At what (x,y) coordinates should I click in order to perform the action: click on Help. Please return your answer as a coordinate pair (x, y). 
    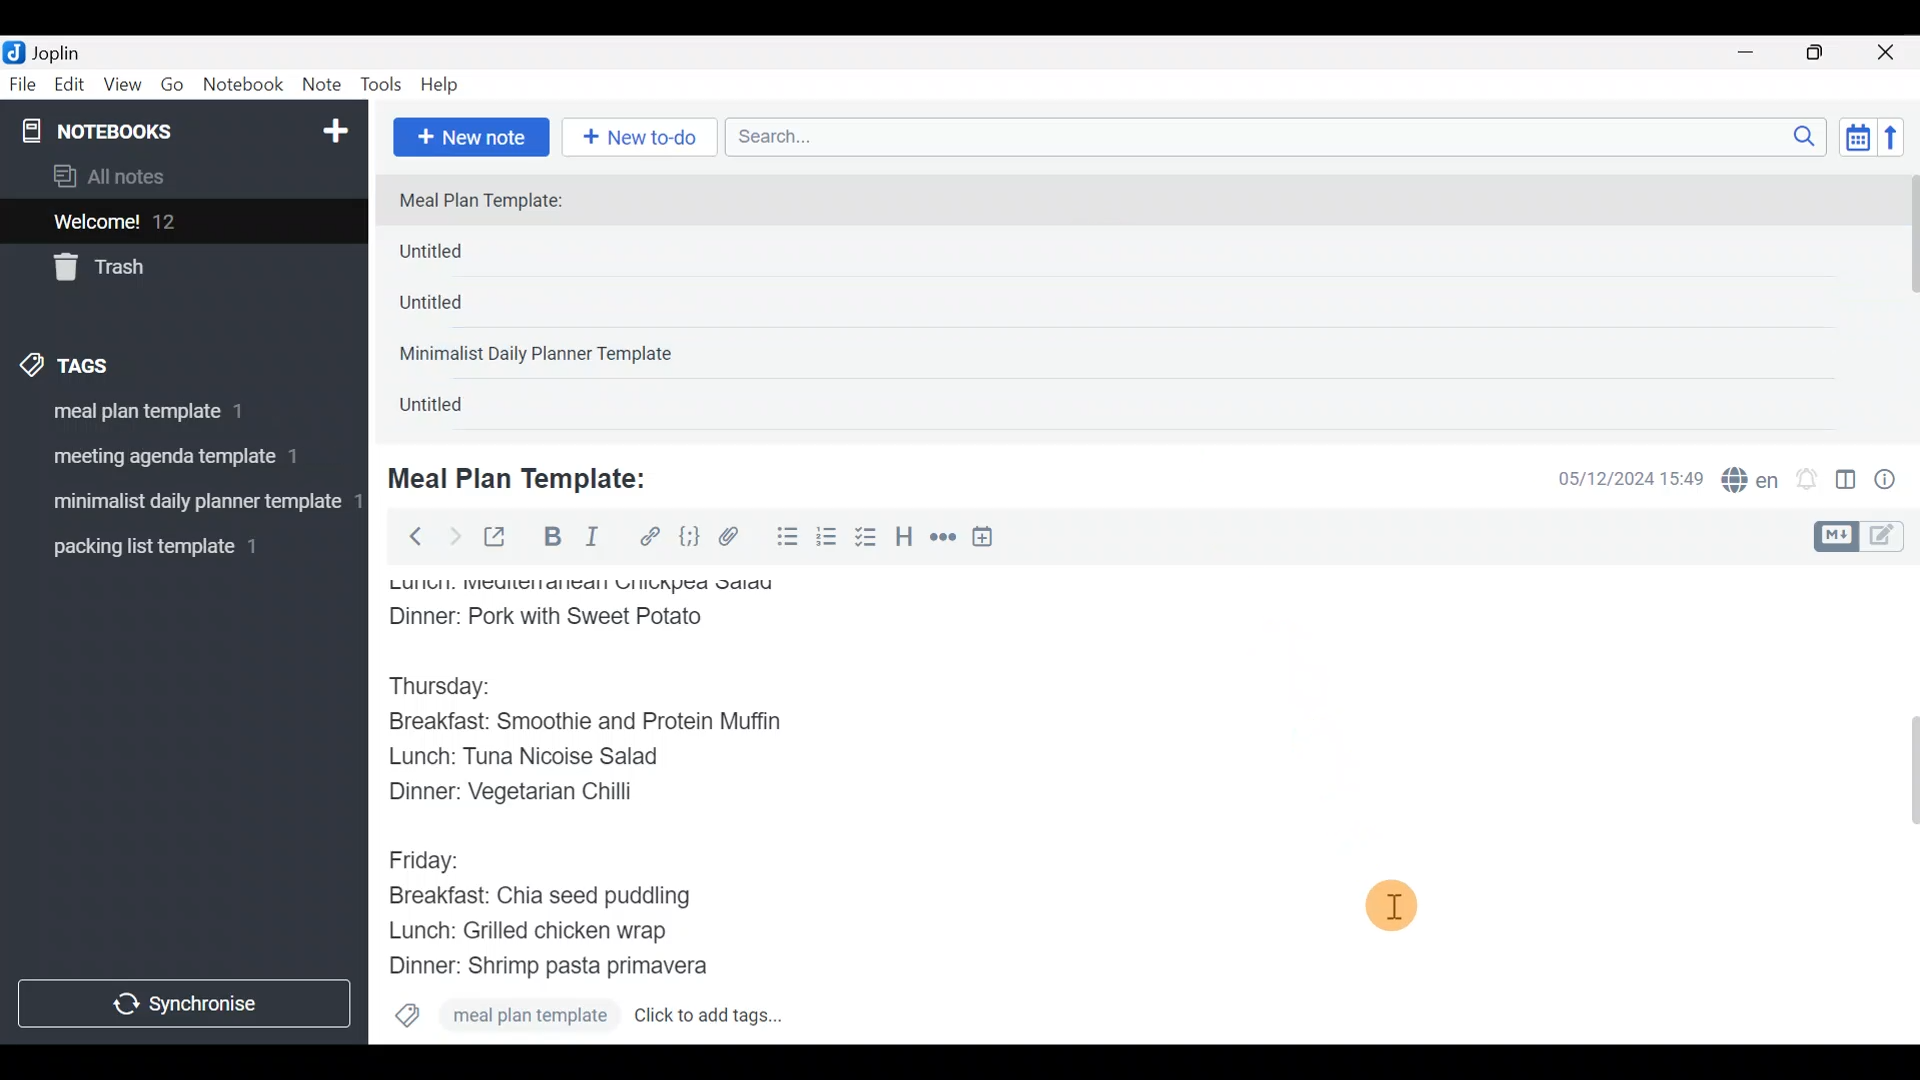
    Looking at the image, I should click on (447, 81).